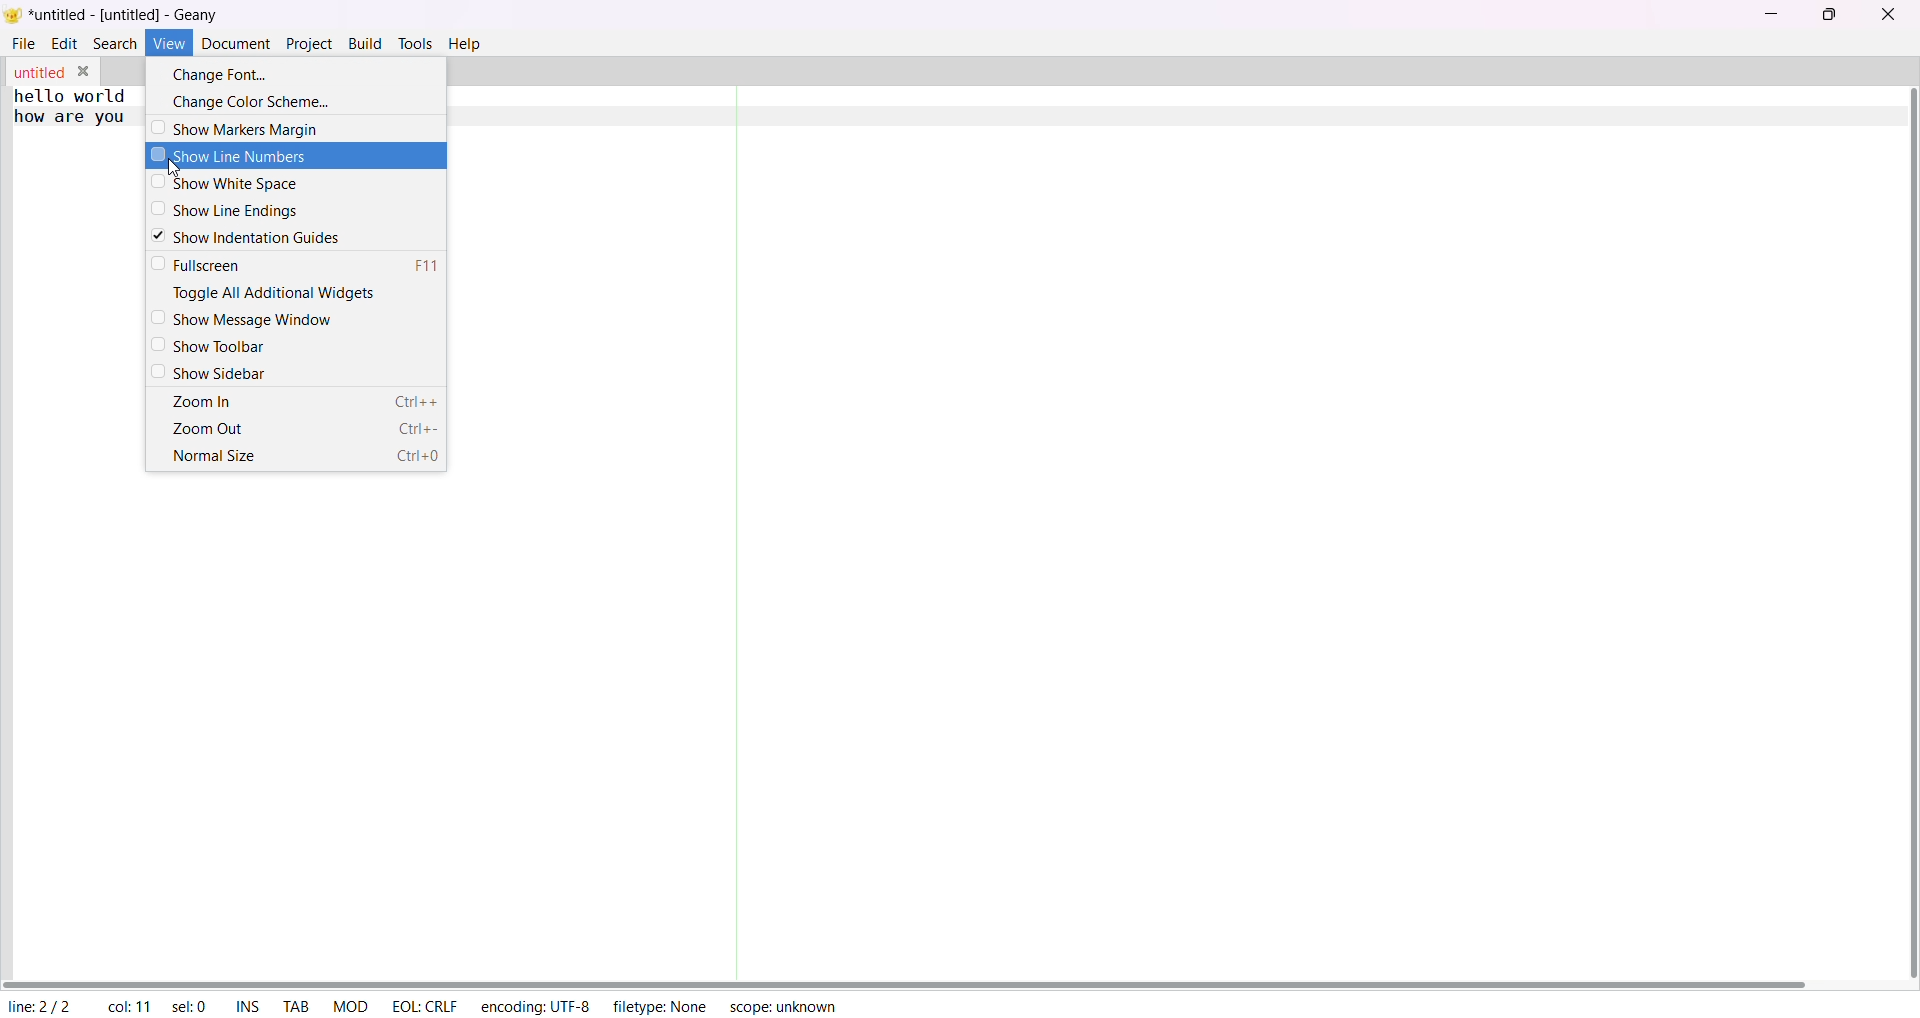 This screenshot has height=1018, width=1920. What do you see at coordinates (306, 401) in the screenshot?
I see `zoom in` at bounding box center [306, 401].